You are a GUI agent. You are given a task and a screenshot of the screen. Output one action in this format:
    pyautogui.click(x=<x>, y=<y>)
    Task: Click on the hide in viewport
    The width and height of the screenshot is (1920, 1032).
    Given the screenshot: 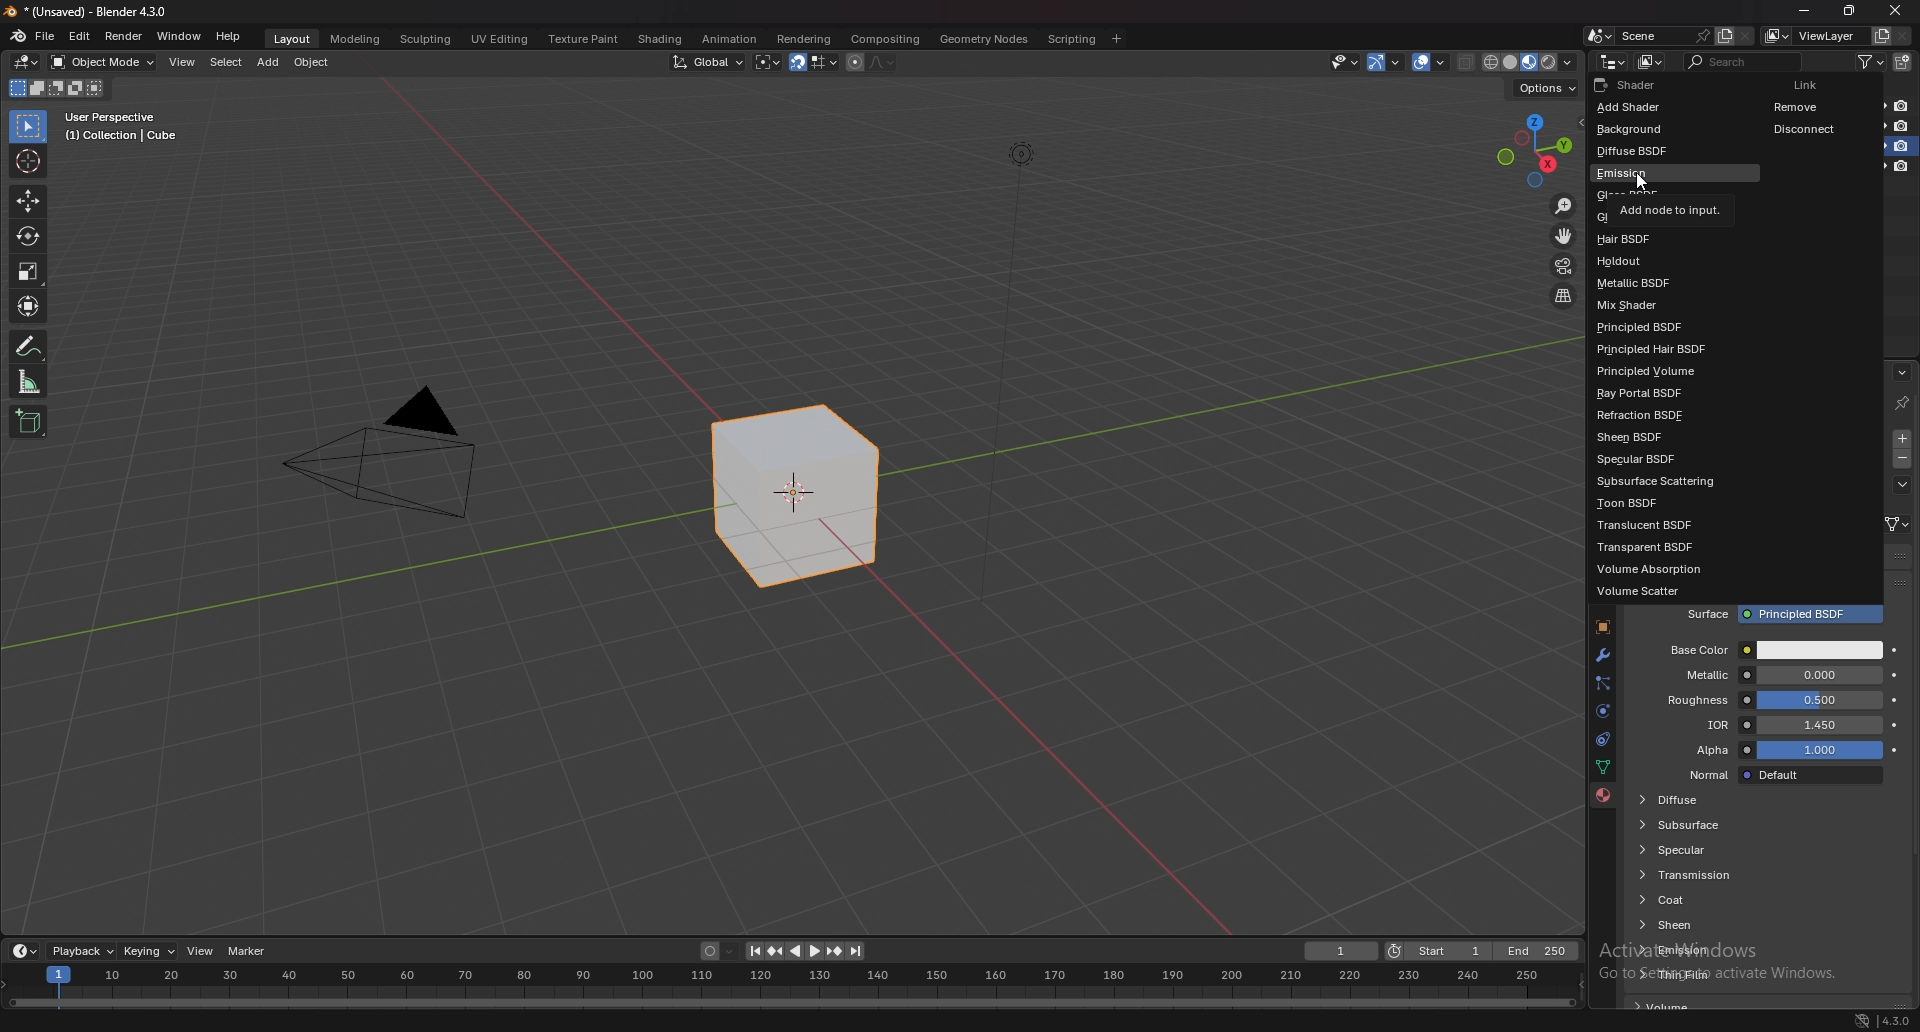 What is the action you would take?
    pyautogui.click(x=1880, y=104)
    